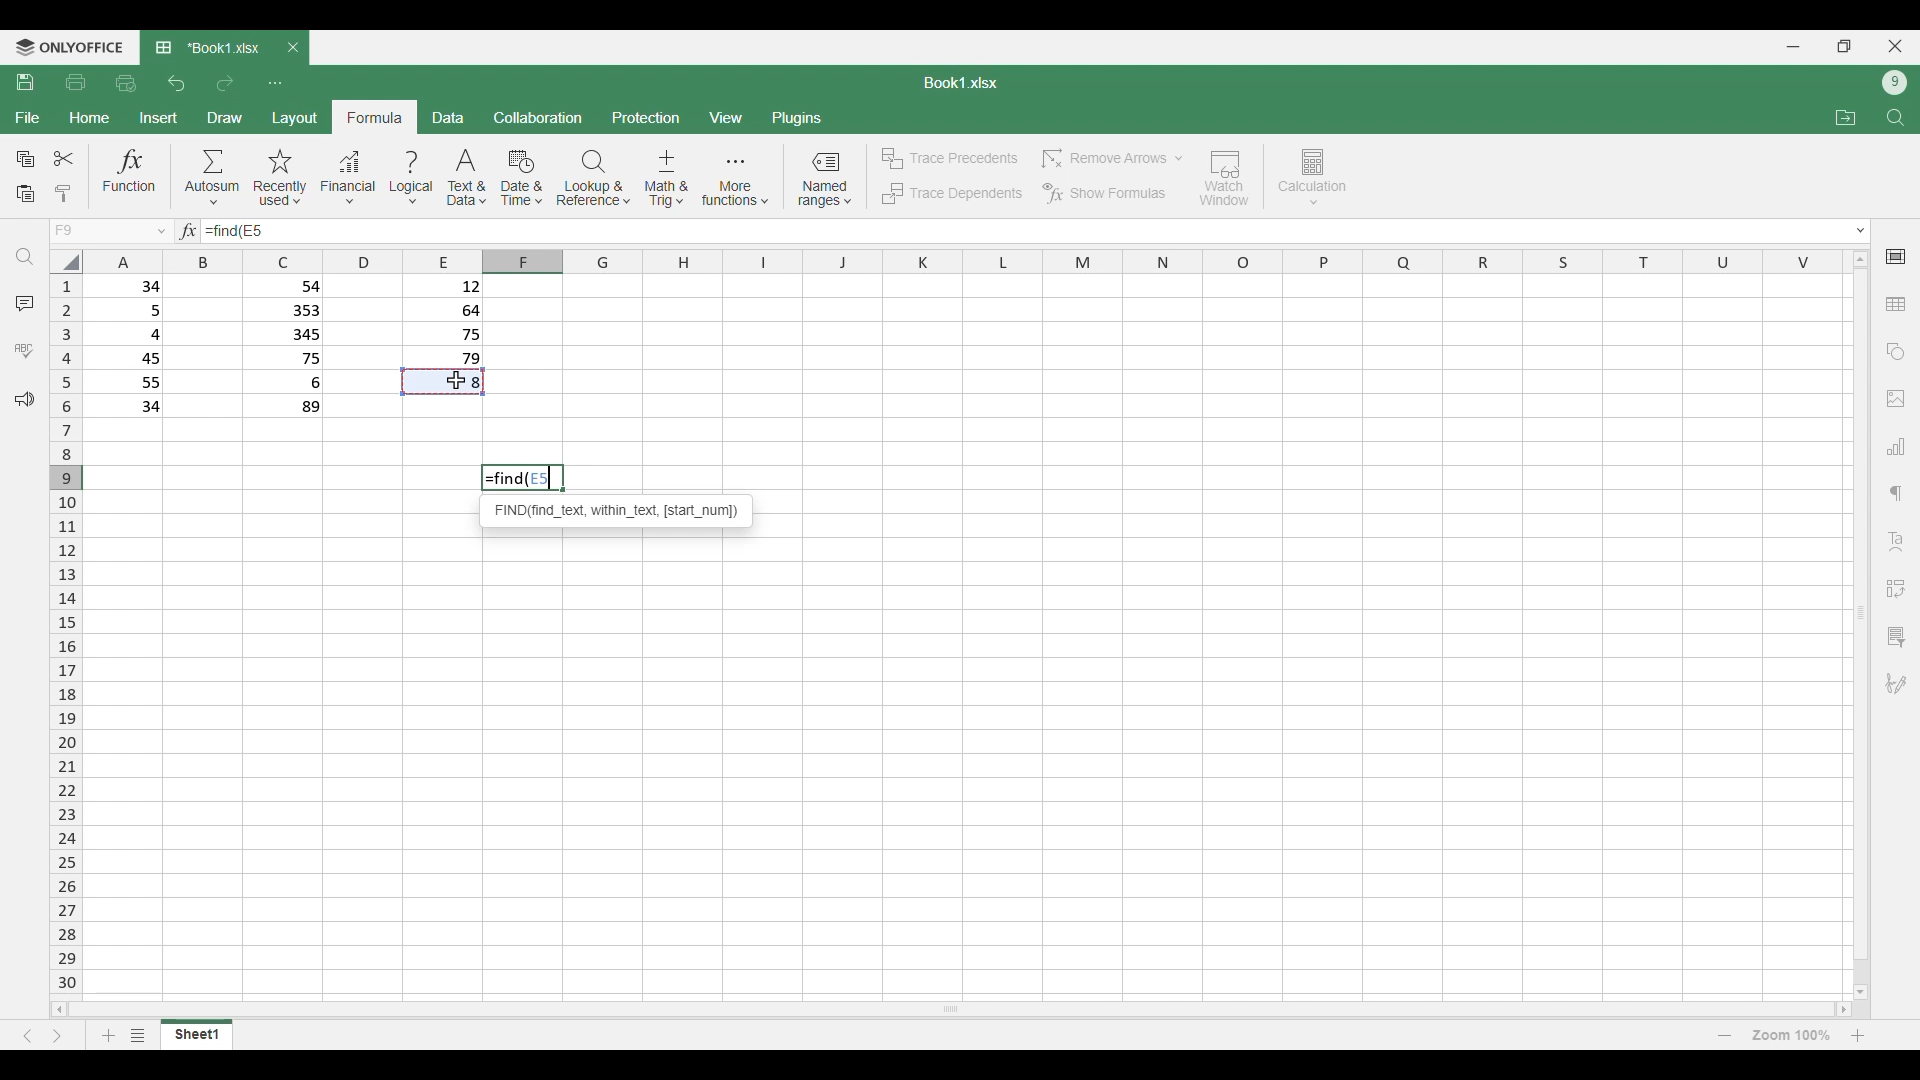 The height and width of the screenshot is (1080, 1920). I want to click on Collaboration menu, so click(539, 117).